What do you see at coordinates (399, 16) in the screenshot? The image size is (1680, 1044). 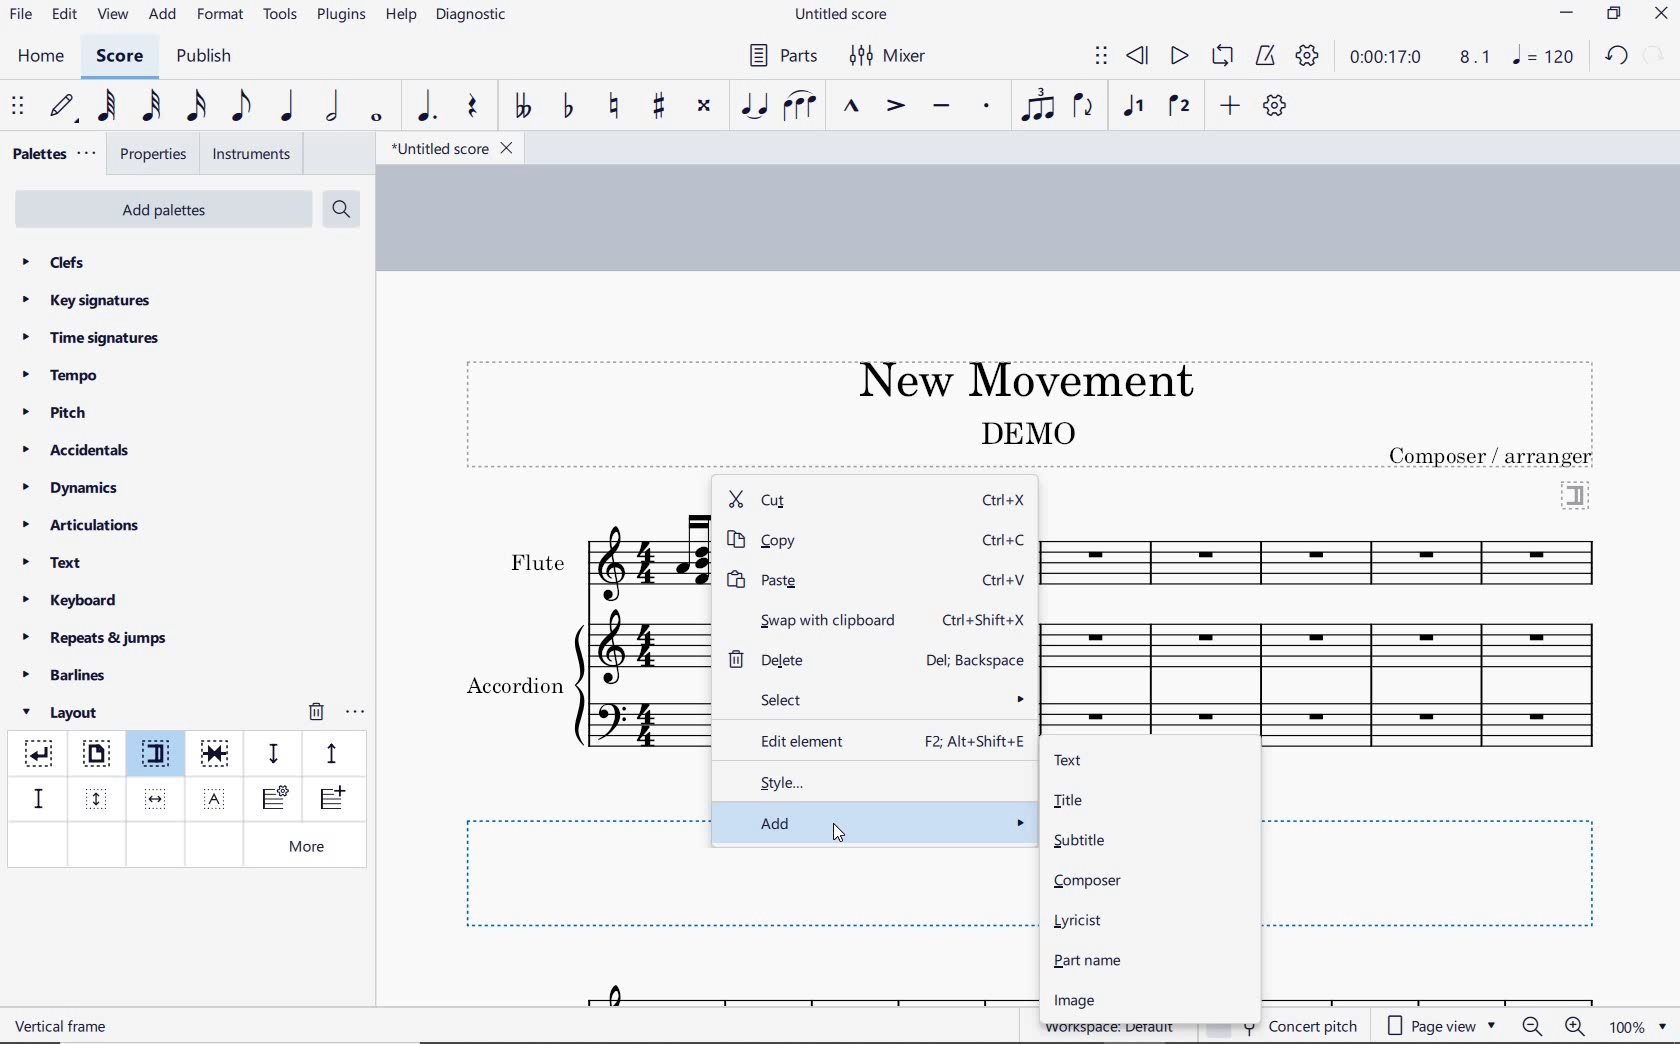 I see `help` at bounding box center [399, 16].